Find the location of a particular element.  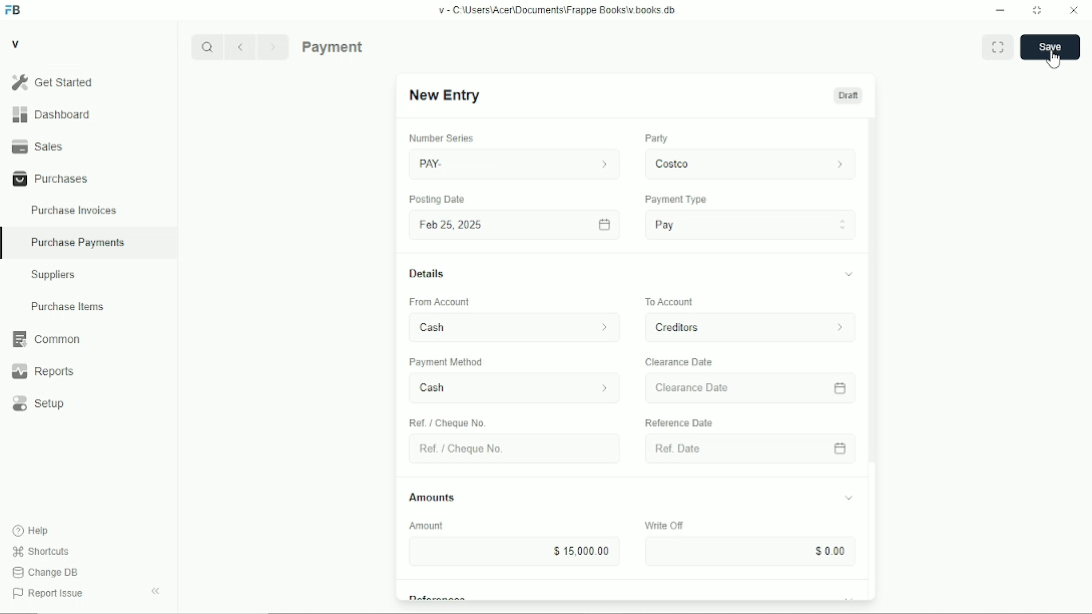

Reports is located at coordinates (89, 371).